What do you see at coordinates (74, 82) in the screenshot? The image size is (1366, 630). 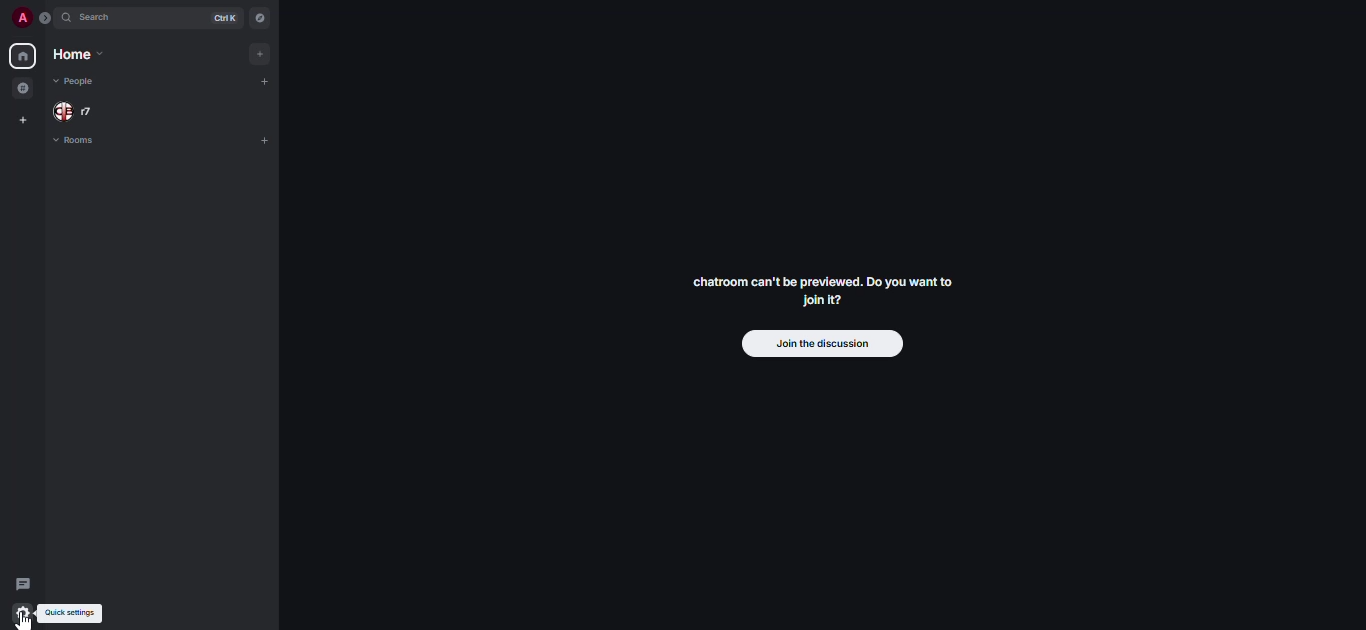 I see `people` at bounding box center [74, 82].